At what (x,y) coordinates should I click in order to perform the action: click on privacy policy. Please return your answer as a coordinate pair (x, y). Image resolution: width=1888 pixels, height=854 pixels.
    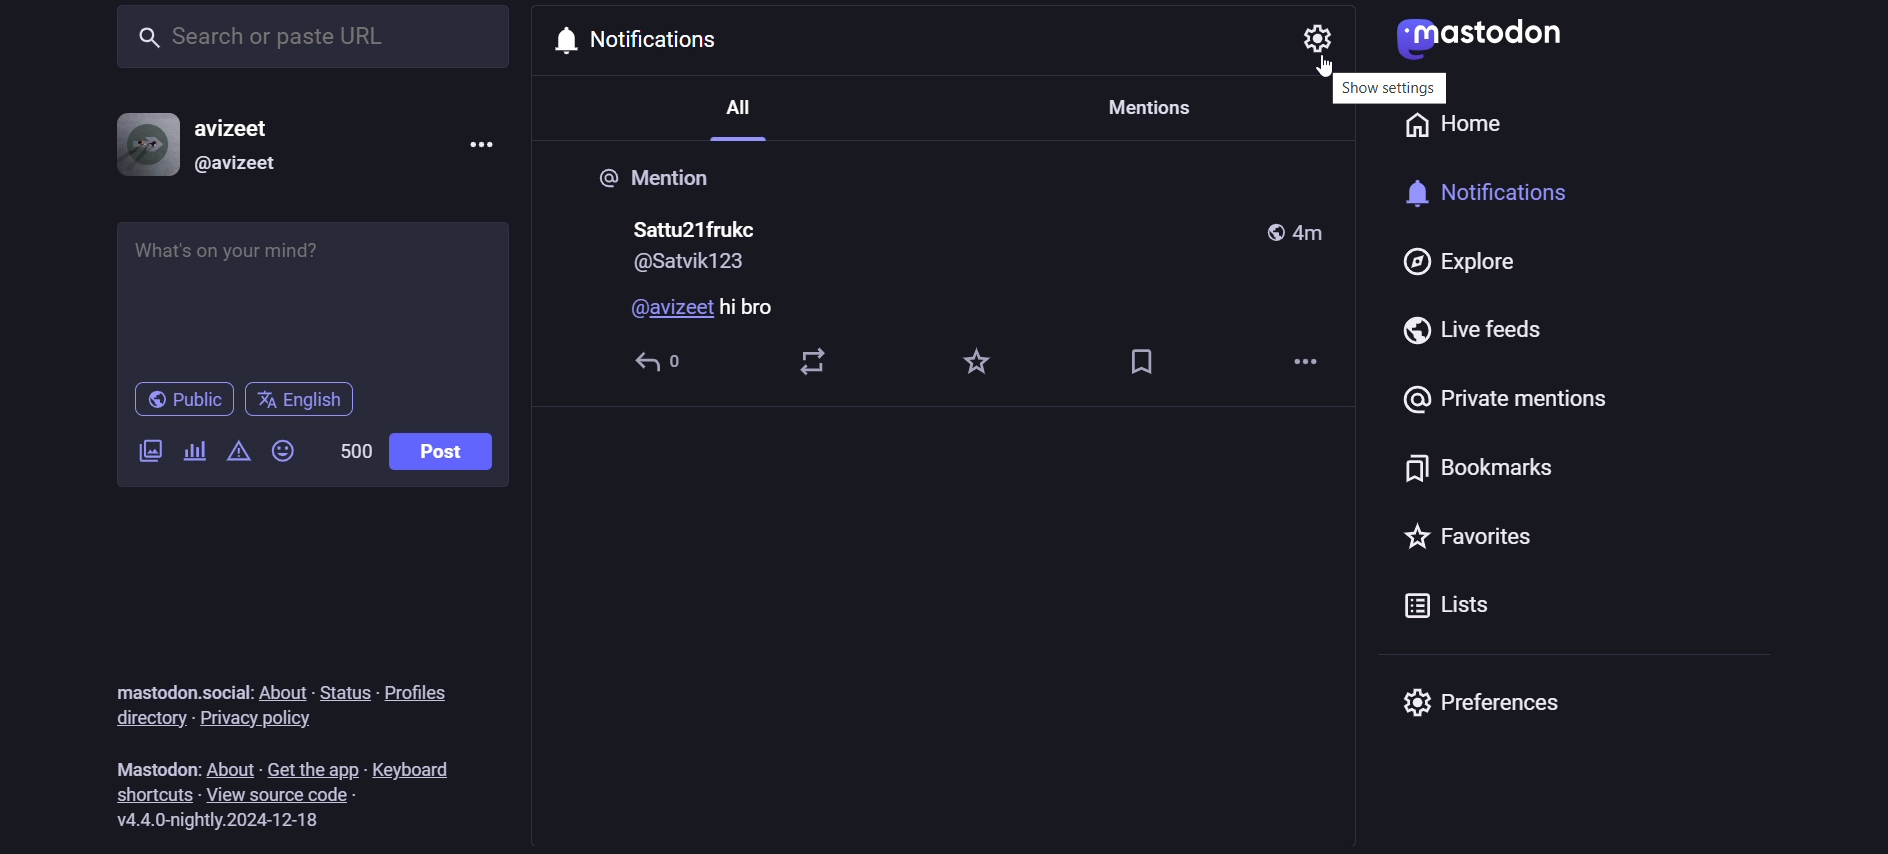
    Looking at the image, I should click on (277, 721).